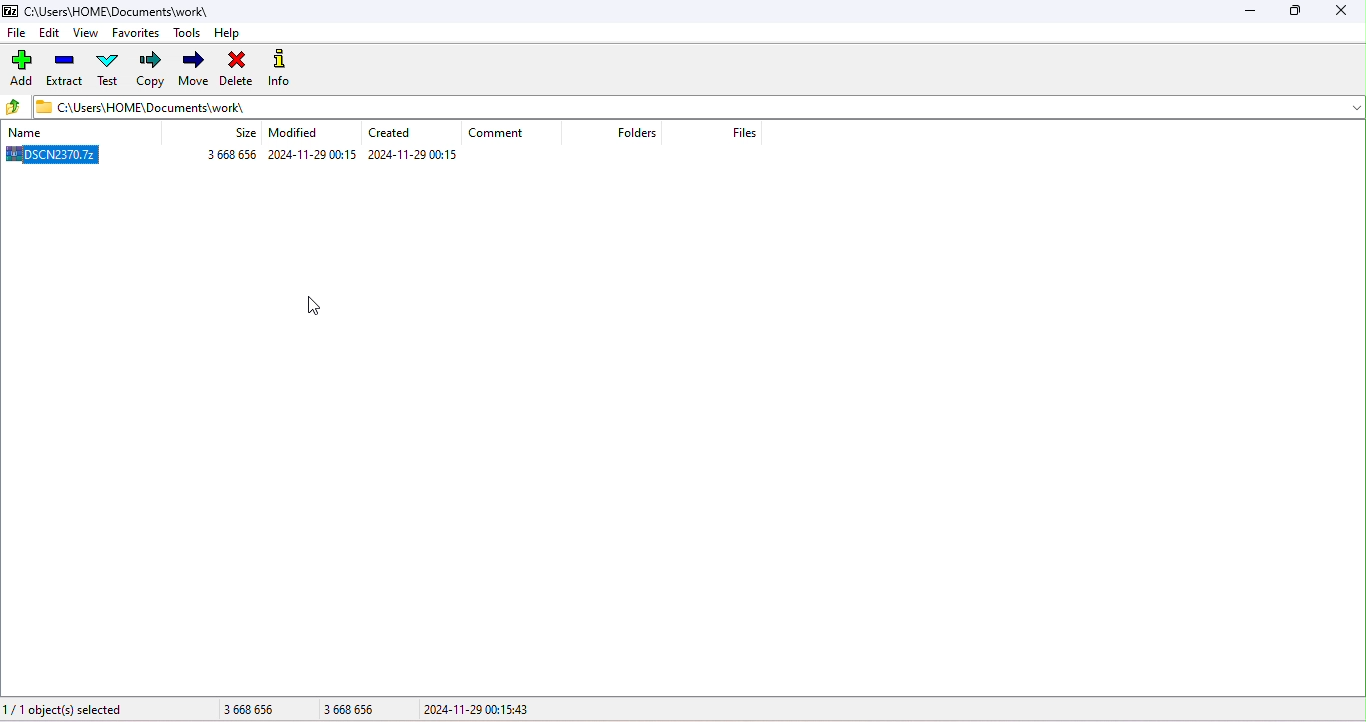  What do you see at coordinates (1341, 12) in the screenshot?
I see `close` at bounding box center [1341, 12].